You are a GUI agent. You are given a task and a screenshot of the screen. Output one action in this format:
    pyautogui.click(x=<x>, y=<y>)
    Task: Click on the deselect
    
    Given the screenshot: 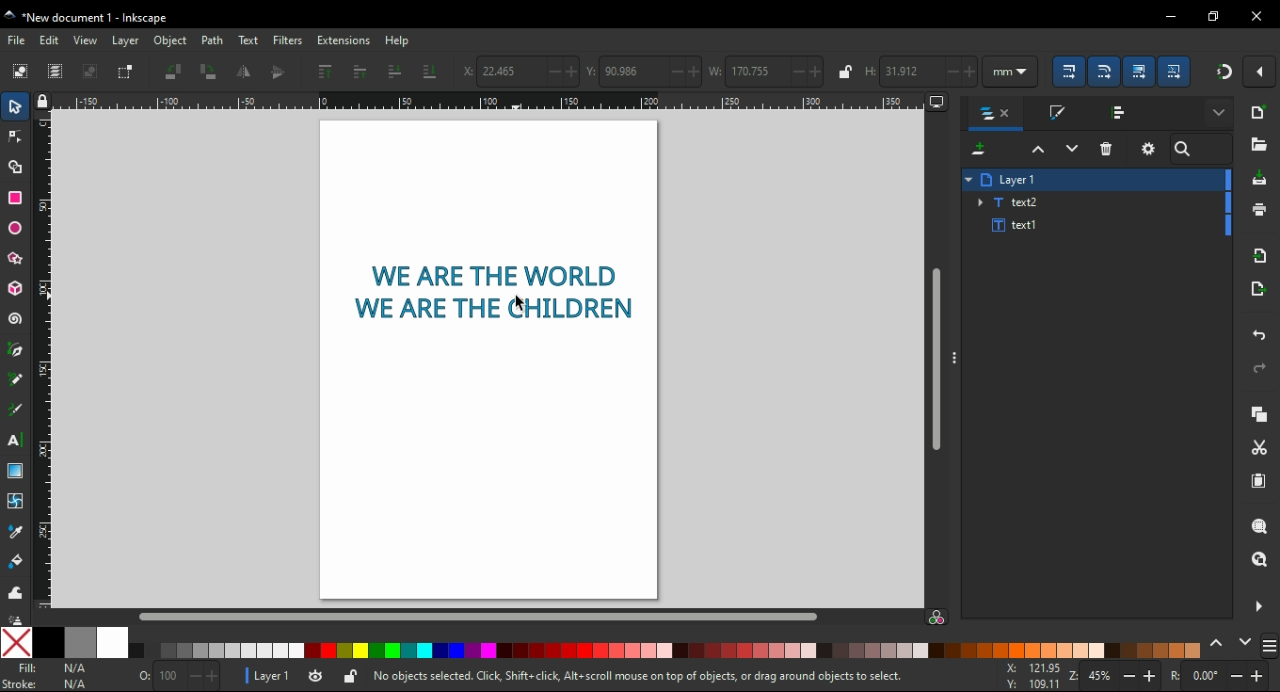 What is the action you would take?
    pyautogui.click(x=93, y=73)
    